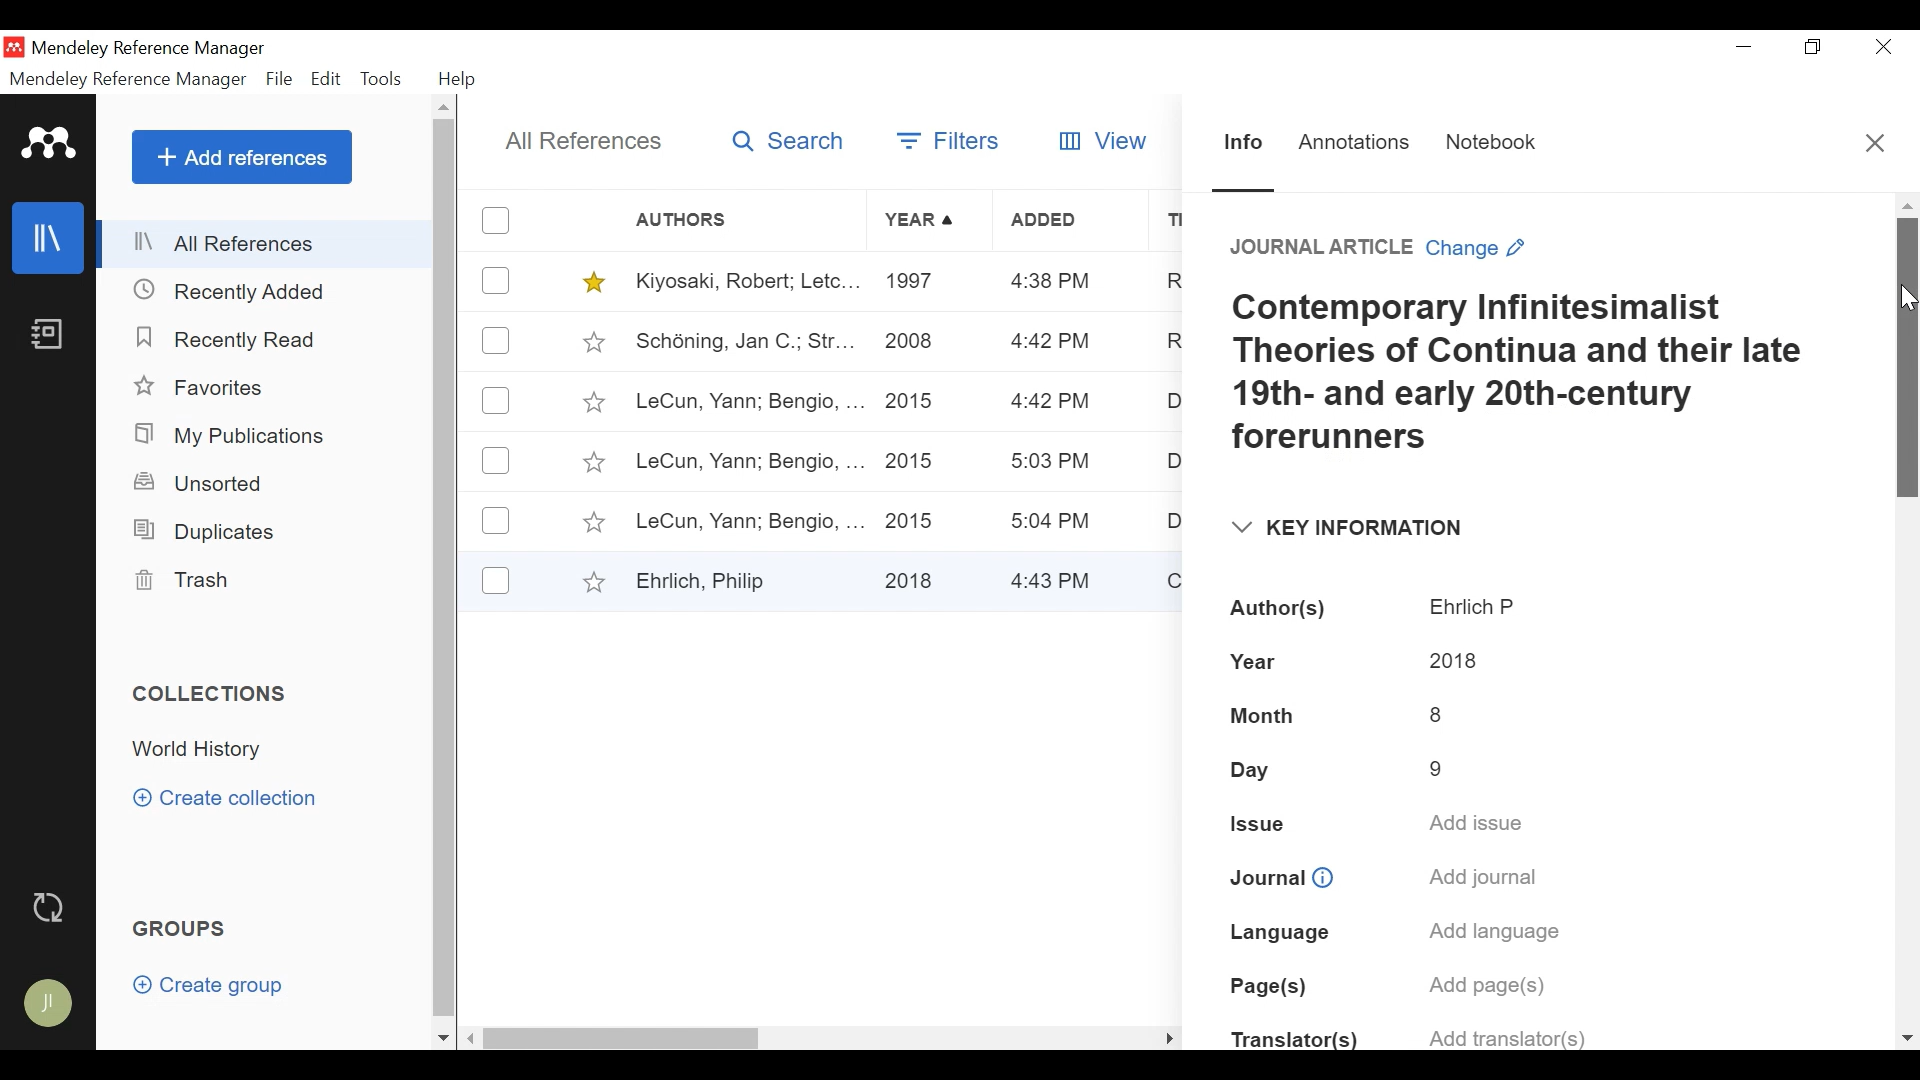 This screenshot has height=1080, width=1920. I want to click on File, so click(281, 79).